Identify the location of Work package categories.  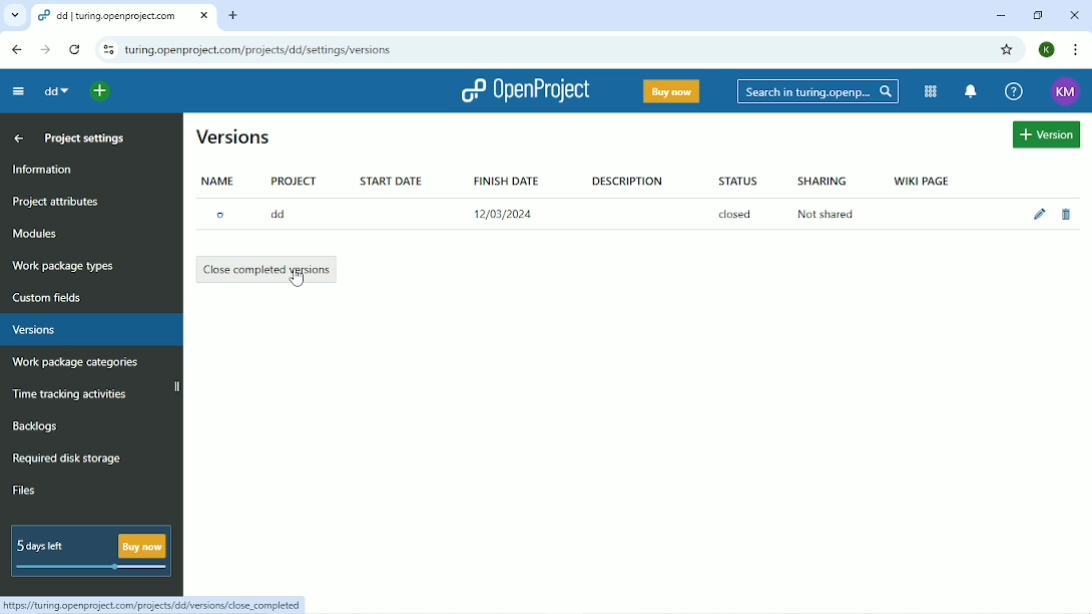
(76, 364).